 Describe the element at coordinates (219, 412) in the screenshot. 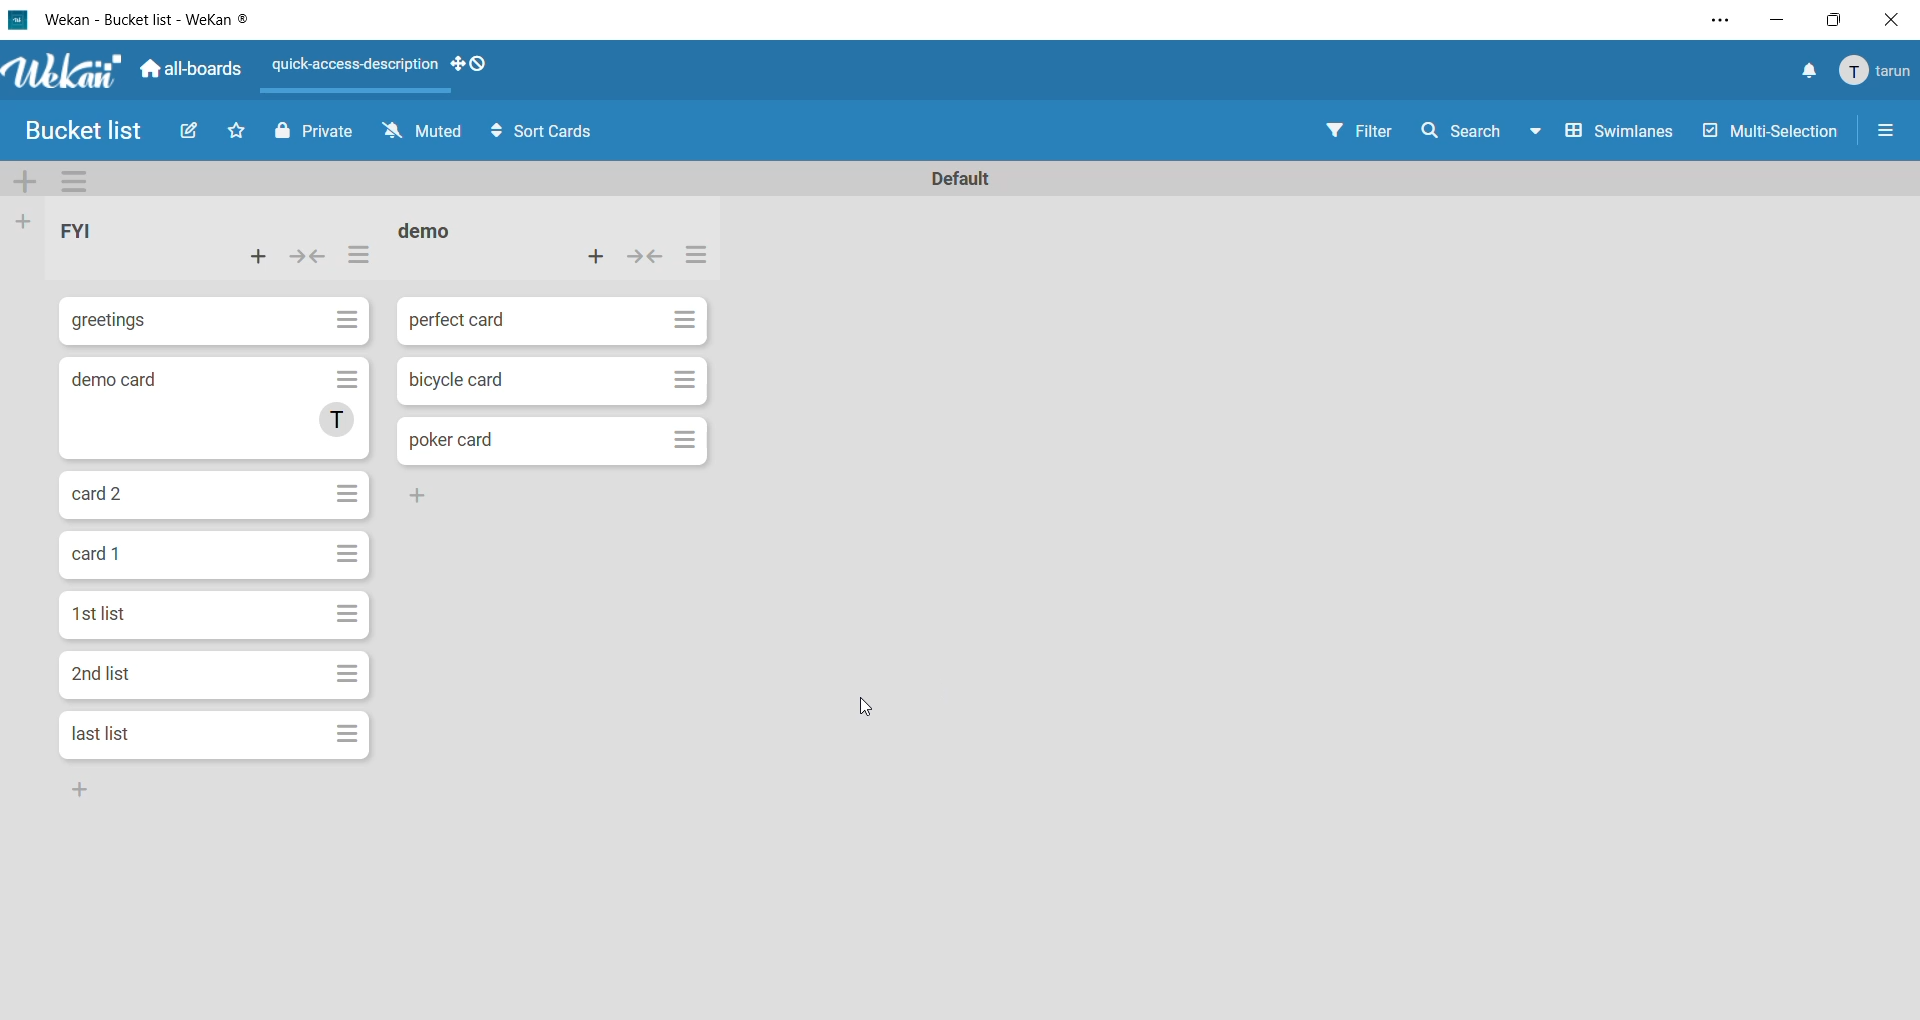

I see `demo card` at that location.